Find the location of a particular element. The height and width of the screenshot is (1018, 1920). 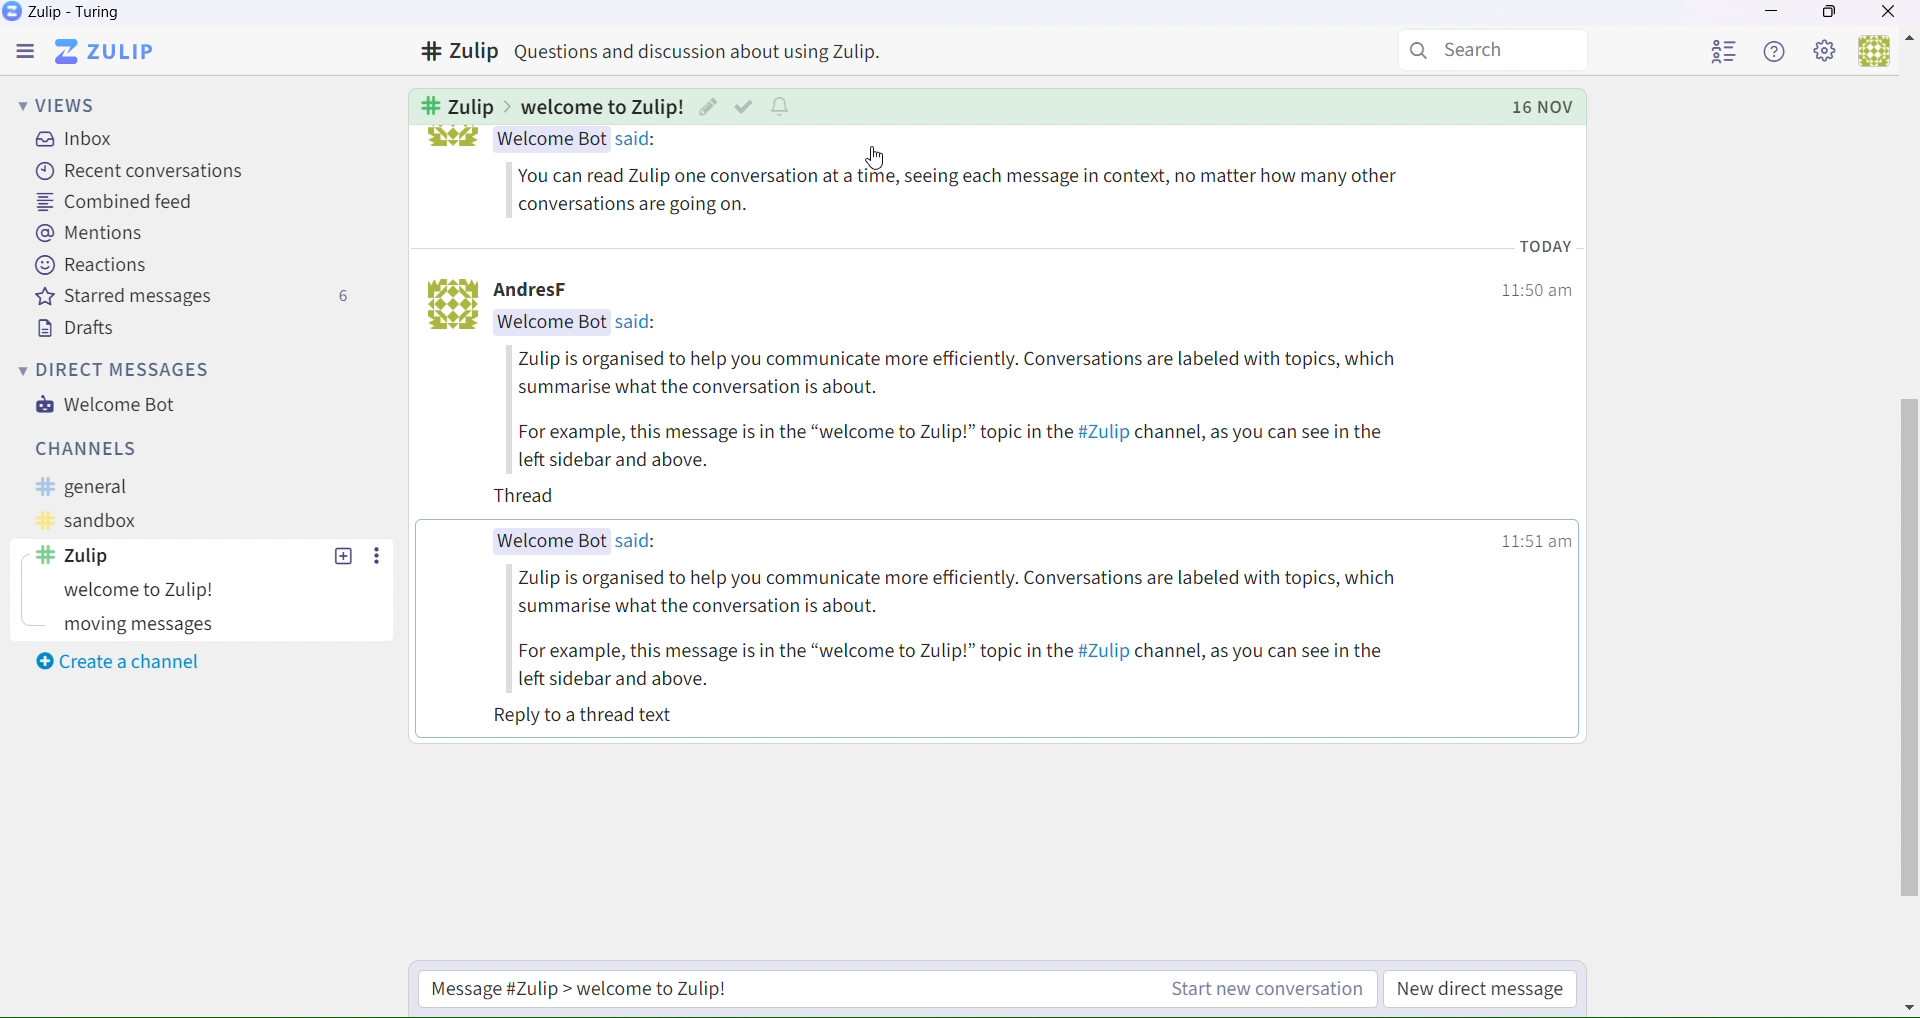

Zulip is organised to help you communicate more efficiently. Conversations are labeled with topics, which
summarise what the conversation is about.

For example, this message is in the “welcome to Zulip!” topic in the #Zulip channel, as you can see in the
left sidebar and above. is located at coordinates (956, 424).